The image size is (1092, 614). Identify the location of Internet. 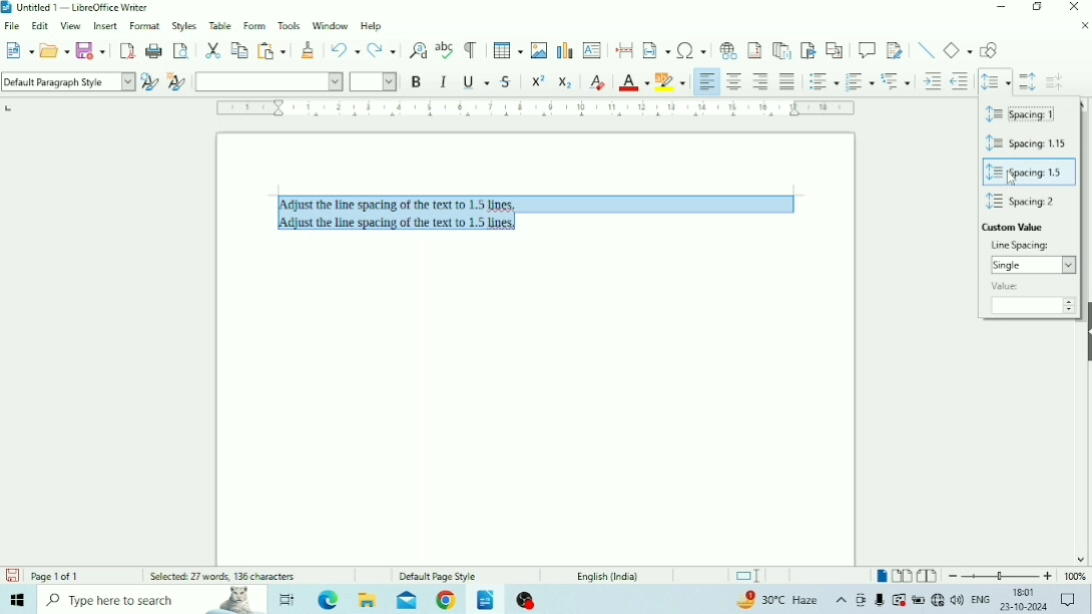
(938, 600).